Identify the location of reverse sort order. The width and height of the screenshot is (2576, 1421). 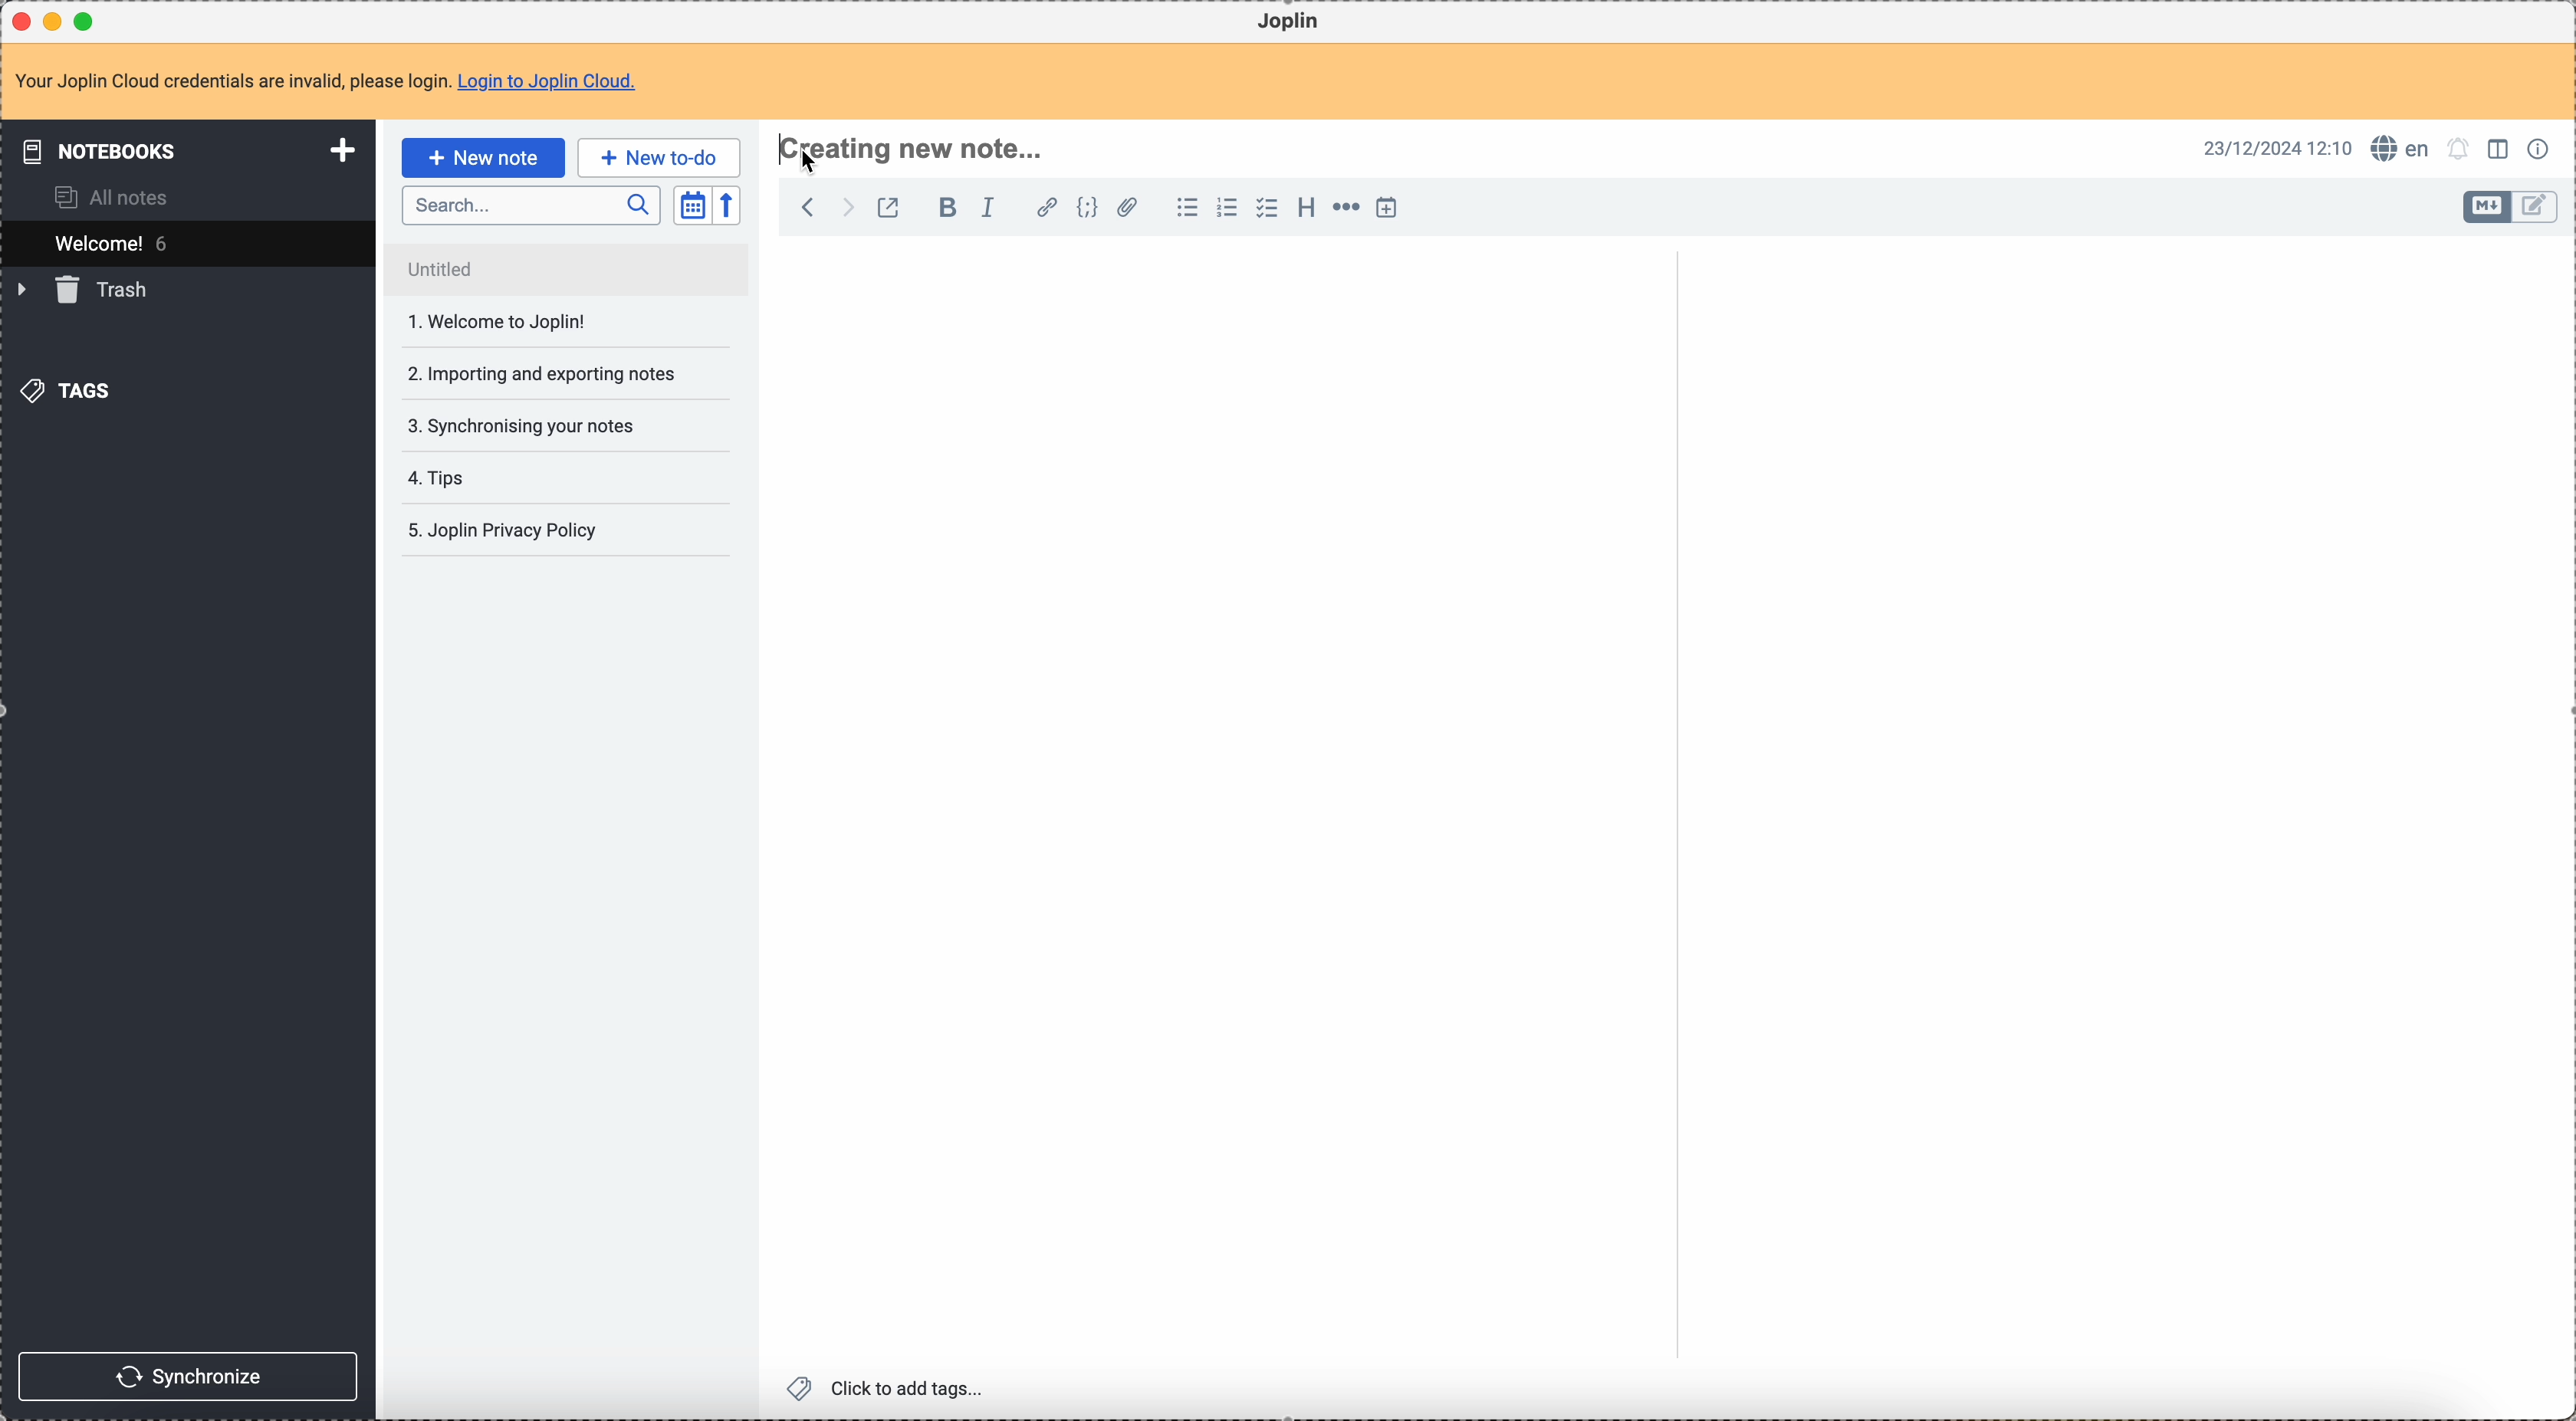
(726, 205).